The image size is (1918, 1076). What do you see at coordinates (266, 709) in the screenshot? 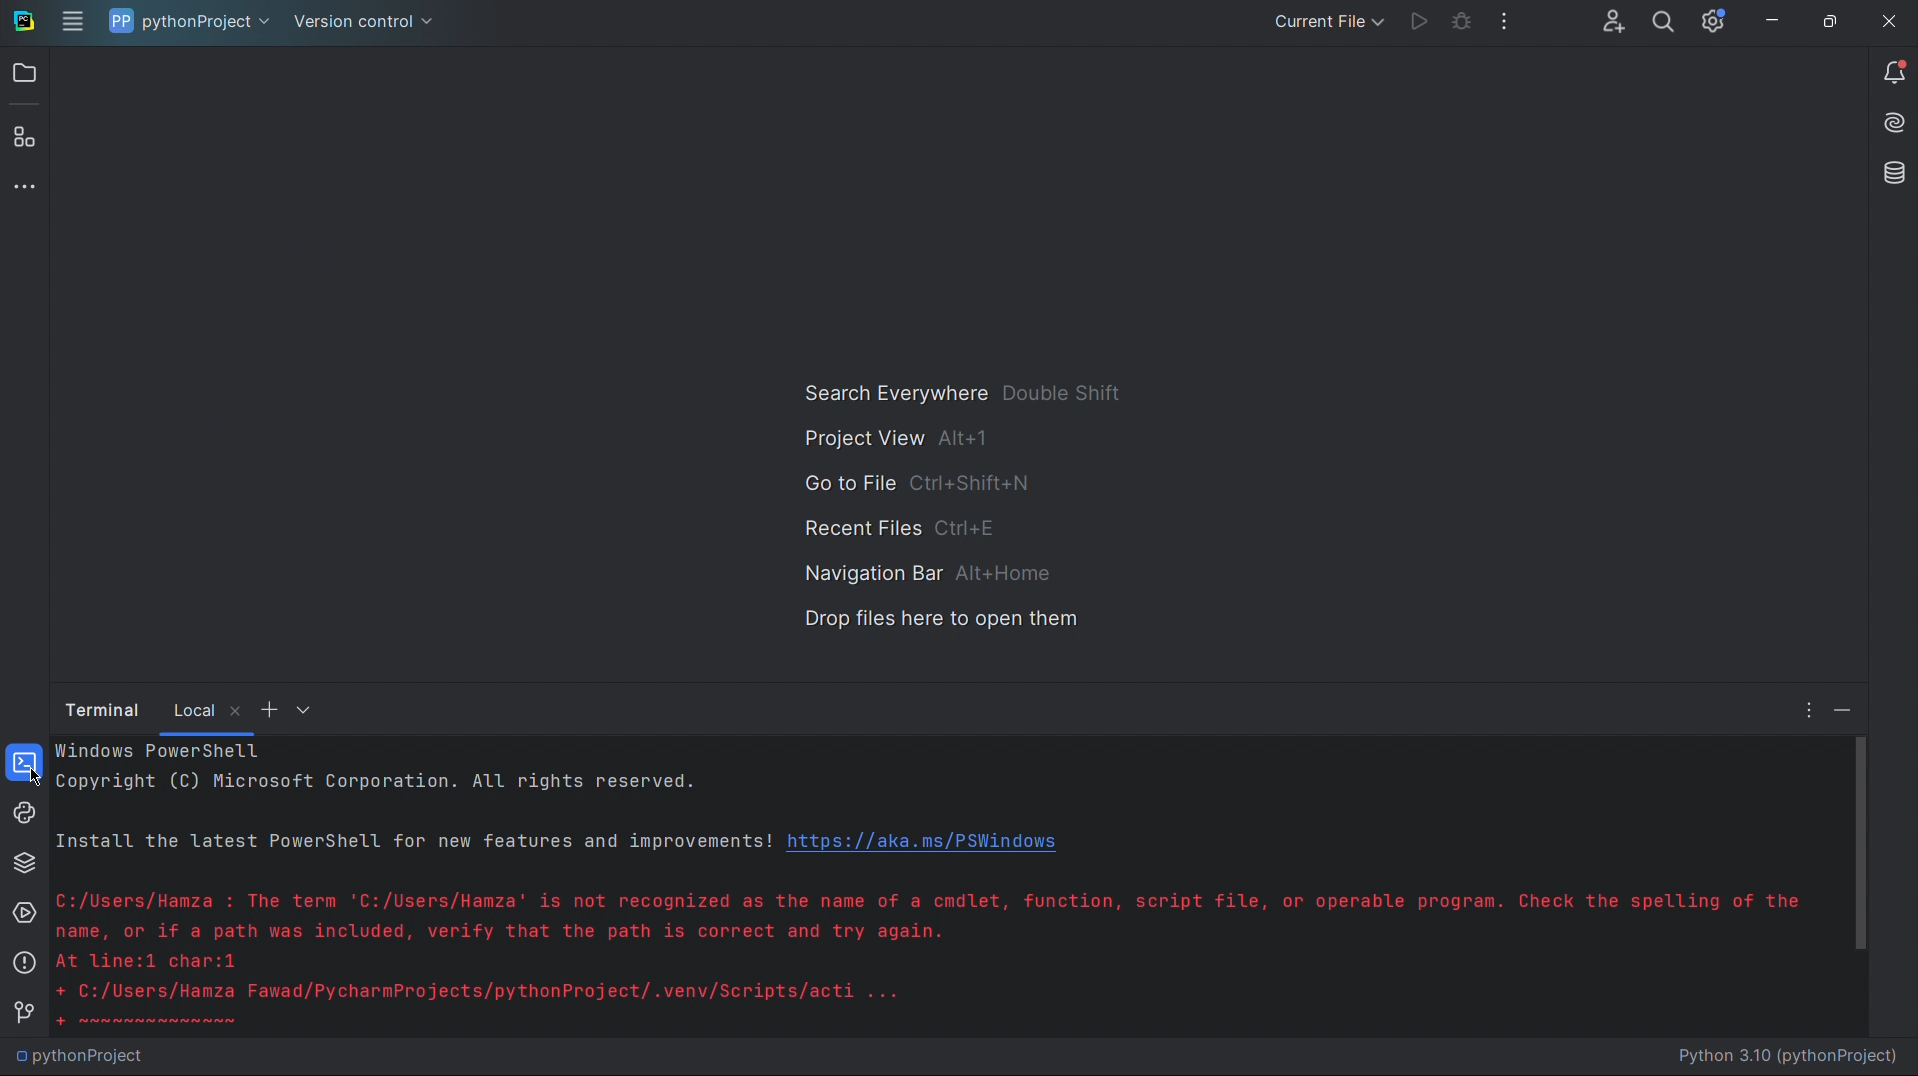
I see `Add New Window` at bounding box center [266, 709].